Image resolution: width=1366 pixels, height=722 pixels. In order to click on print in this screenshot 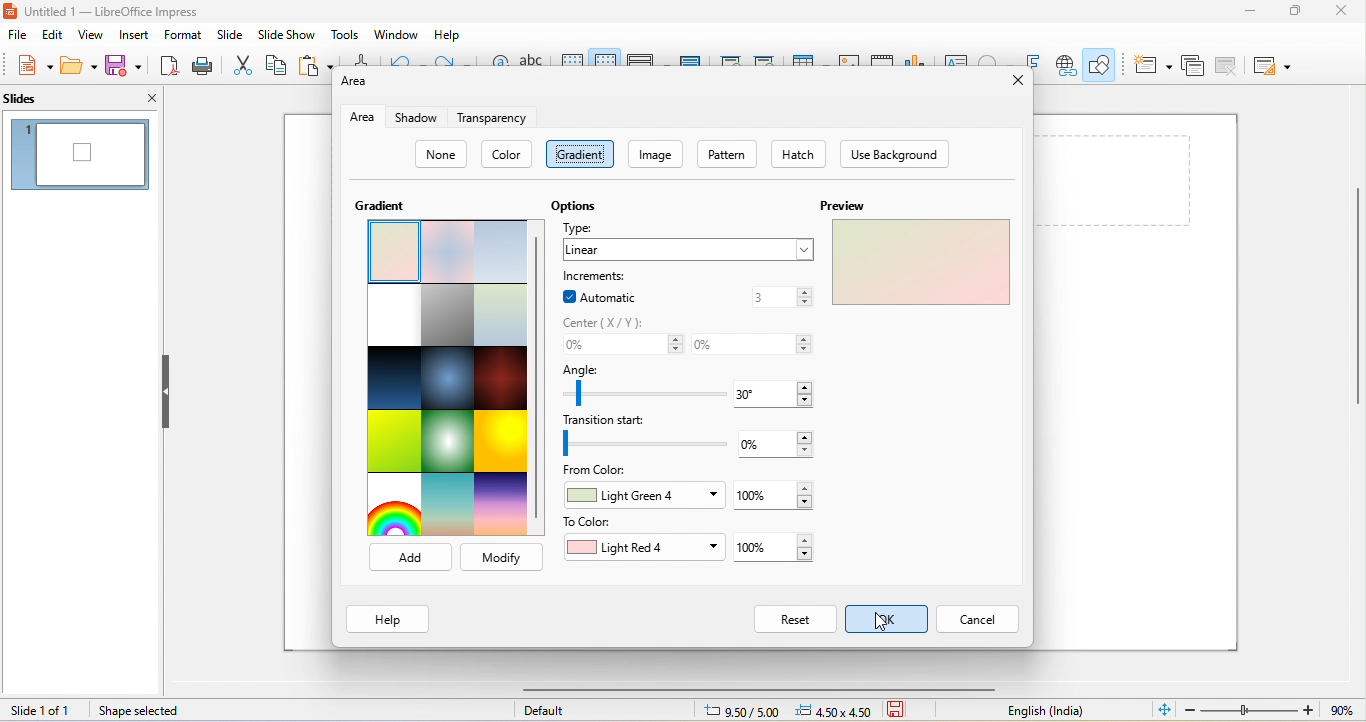, I will do `click(201, 65)`.